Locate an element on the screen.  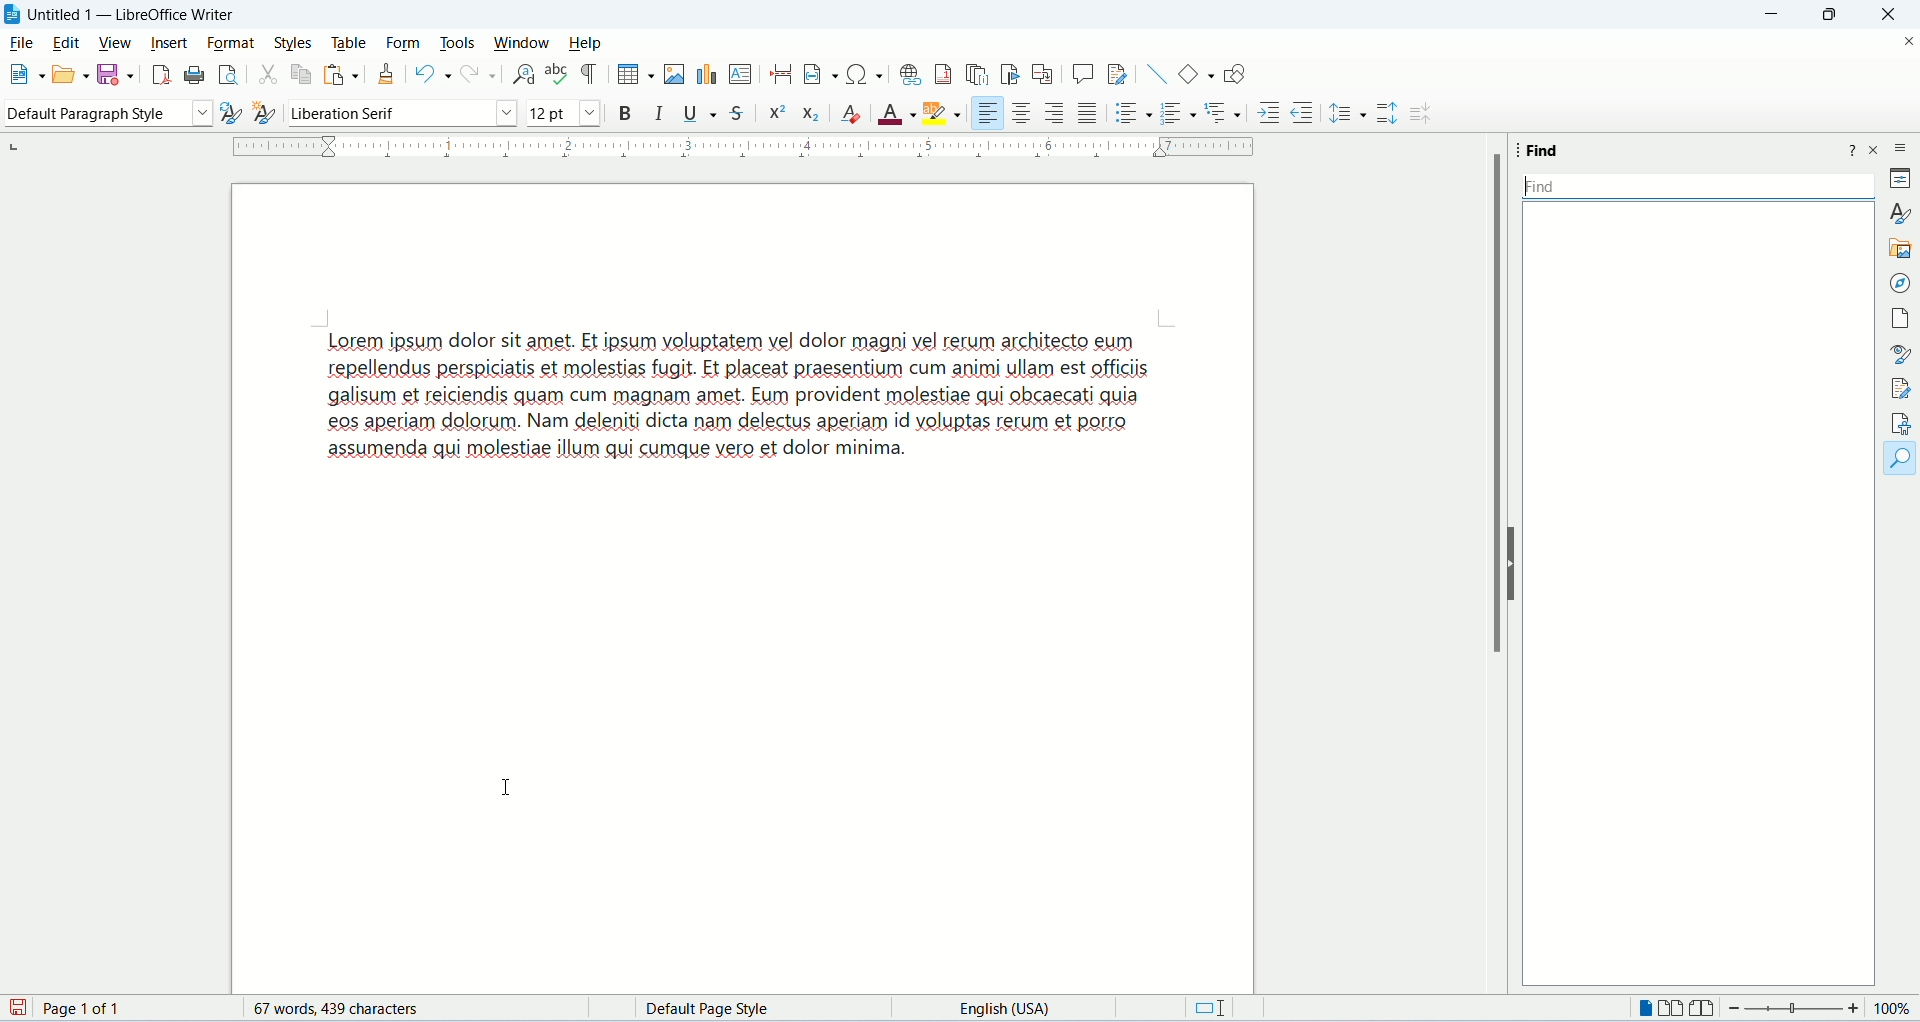
copy is located at coordinates (299, 73).